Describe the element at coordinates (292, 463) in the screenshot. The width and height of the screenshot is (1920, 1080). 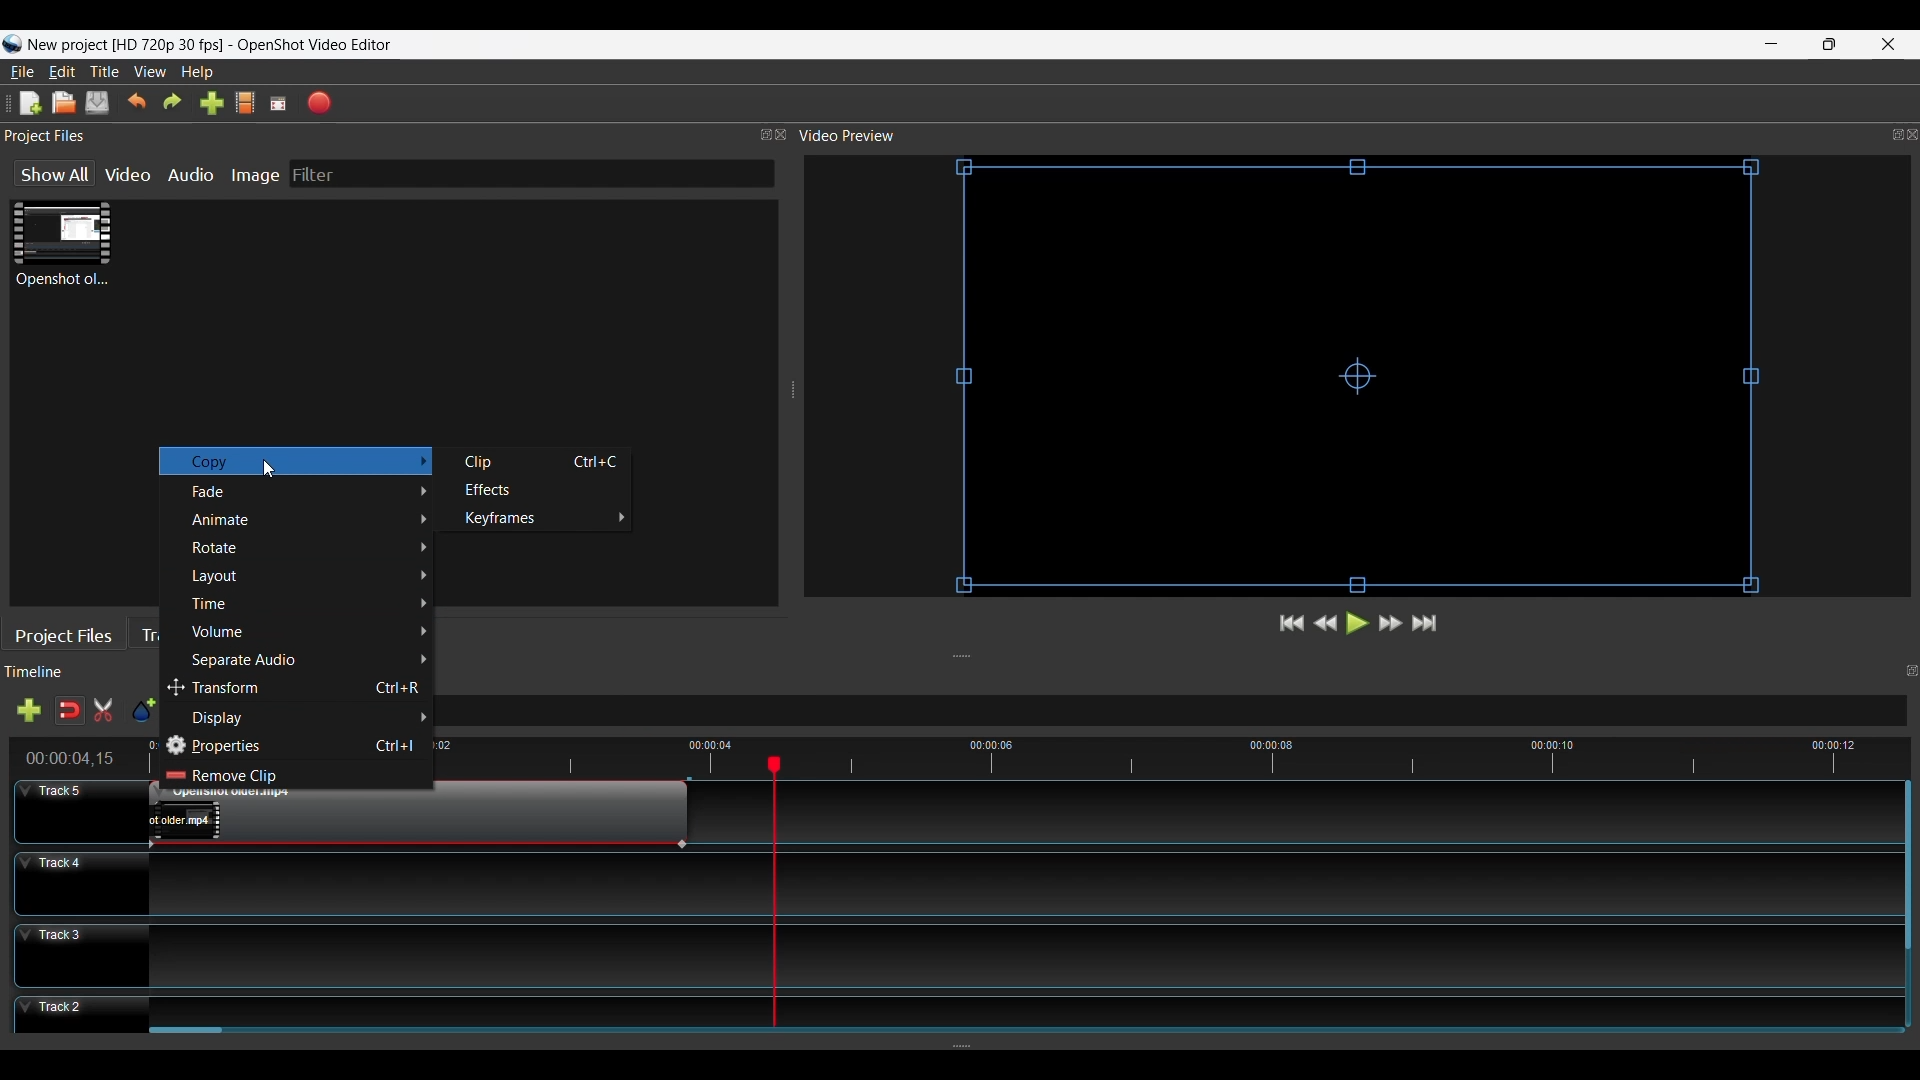
I see `Copy` at that location.